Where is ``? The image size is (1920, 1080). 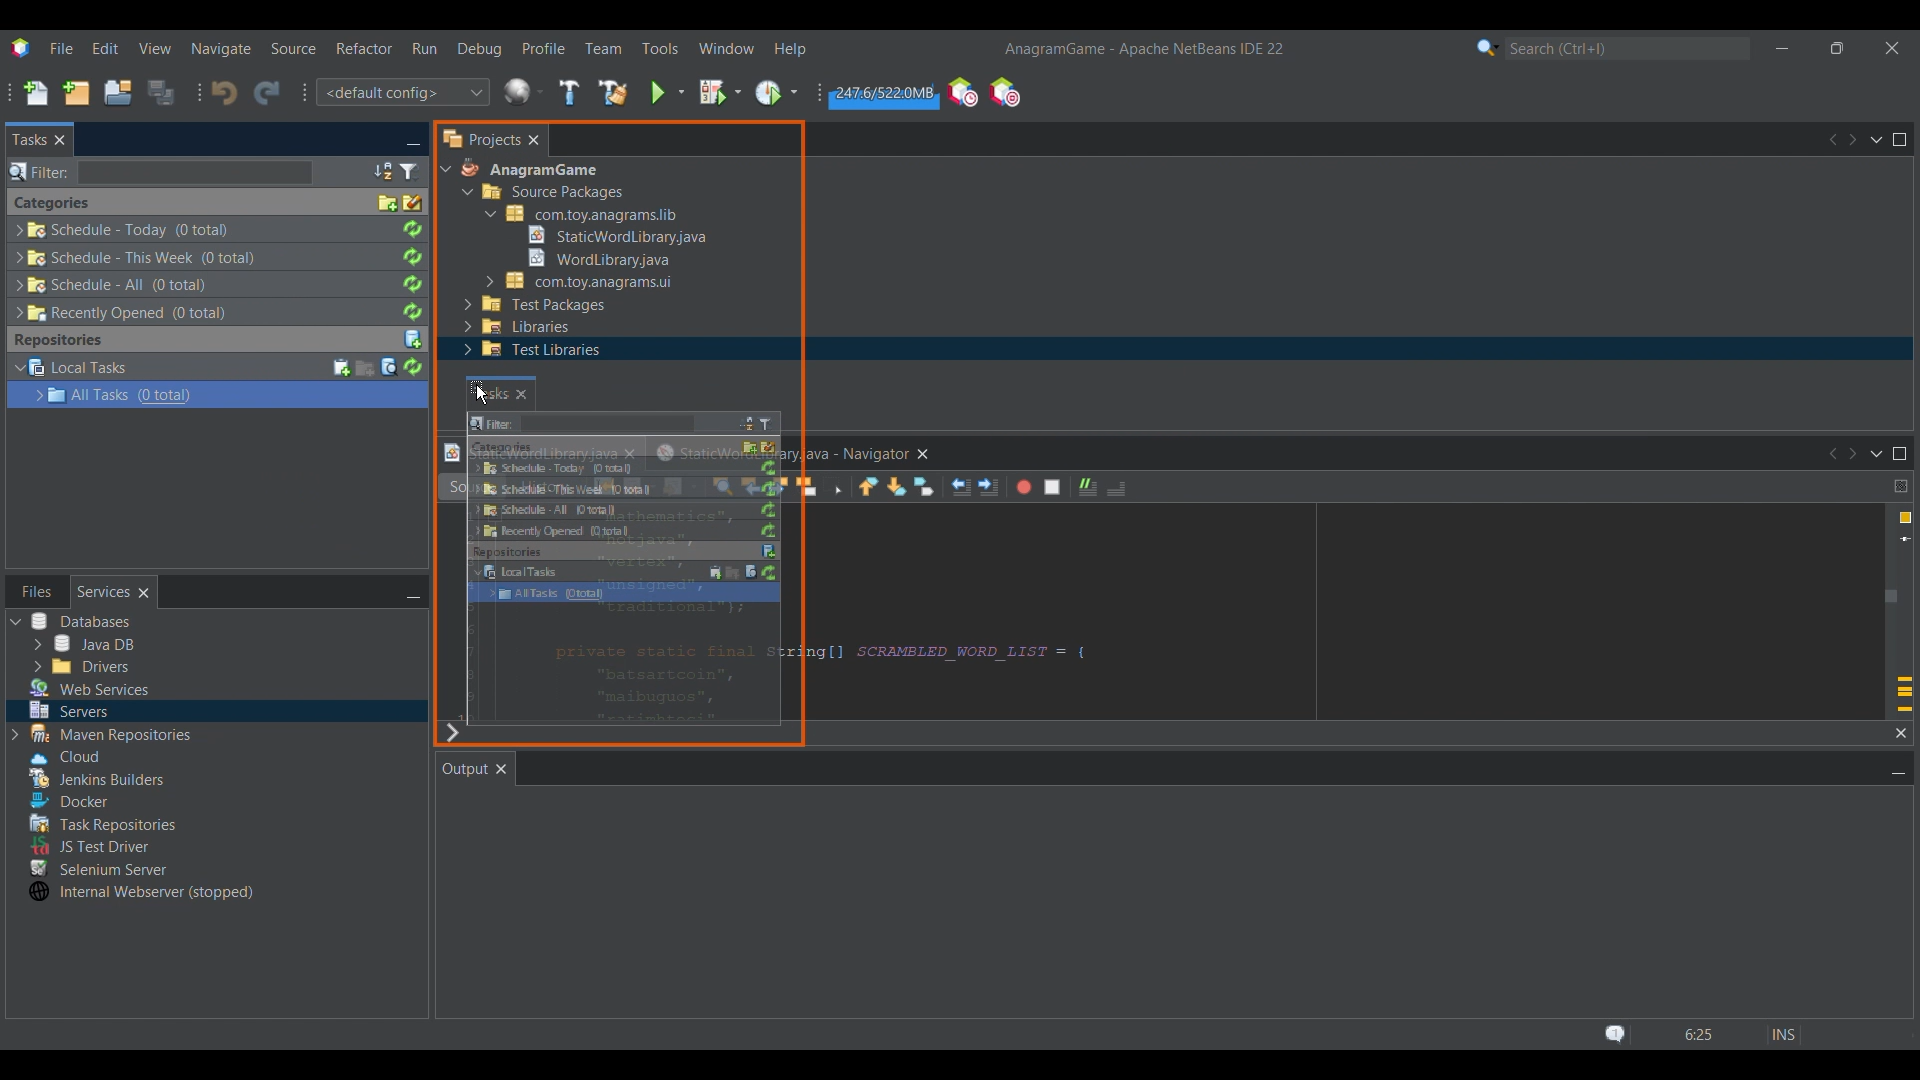  is located at coordinates (620, 464).